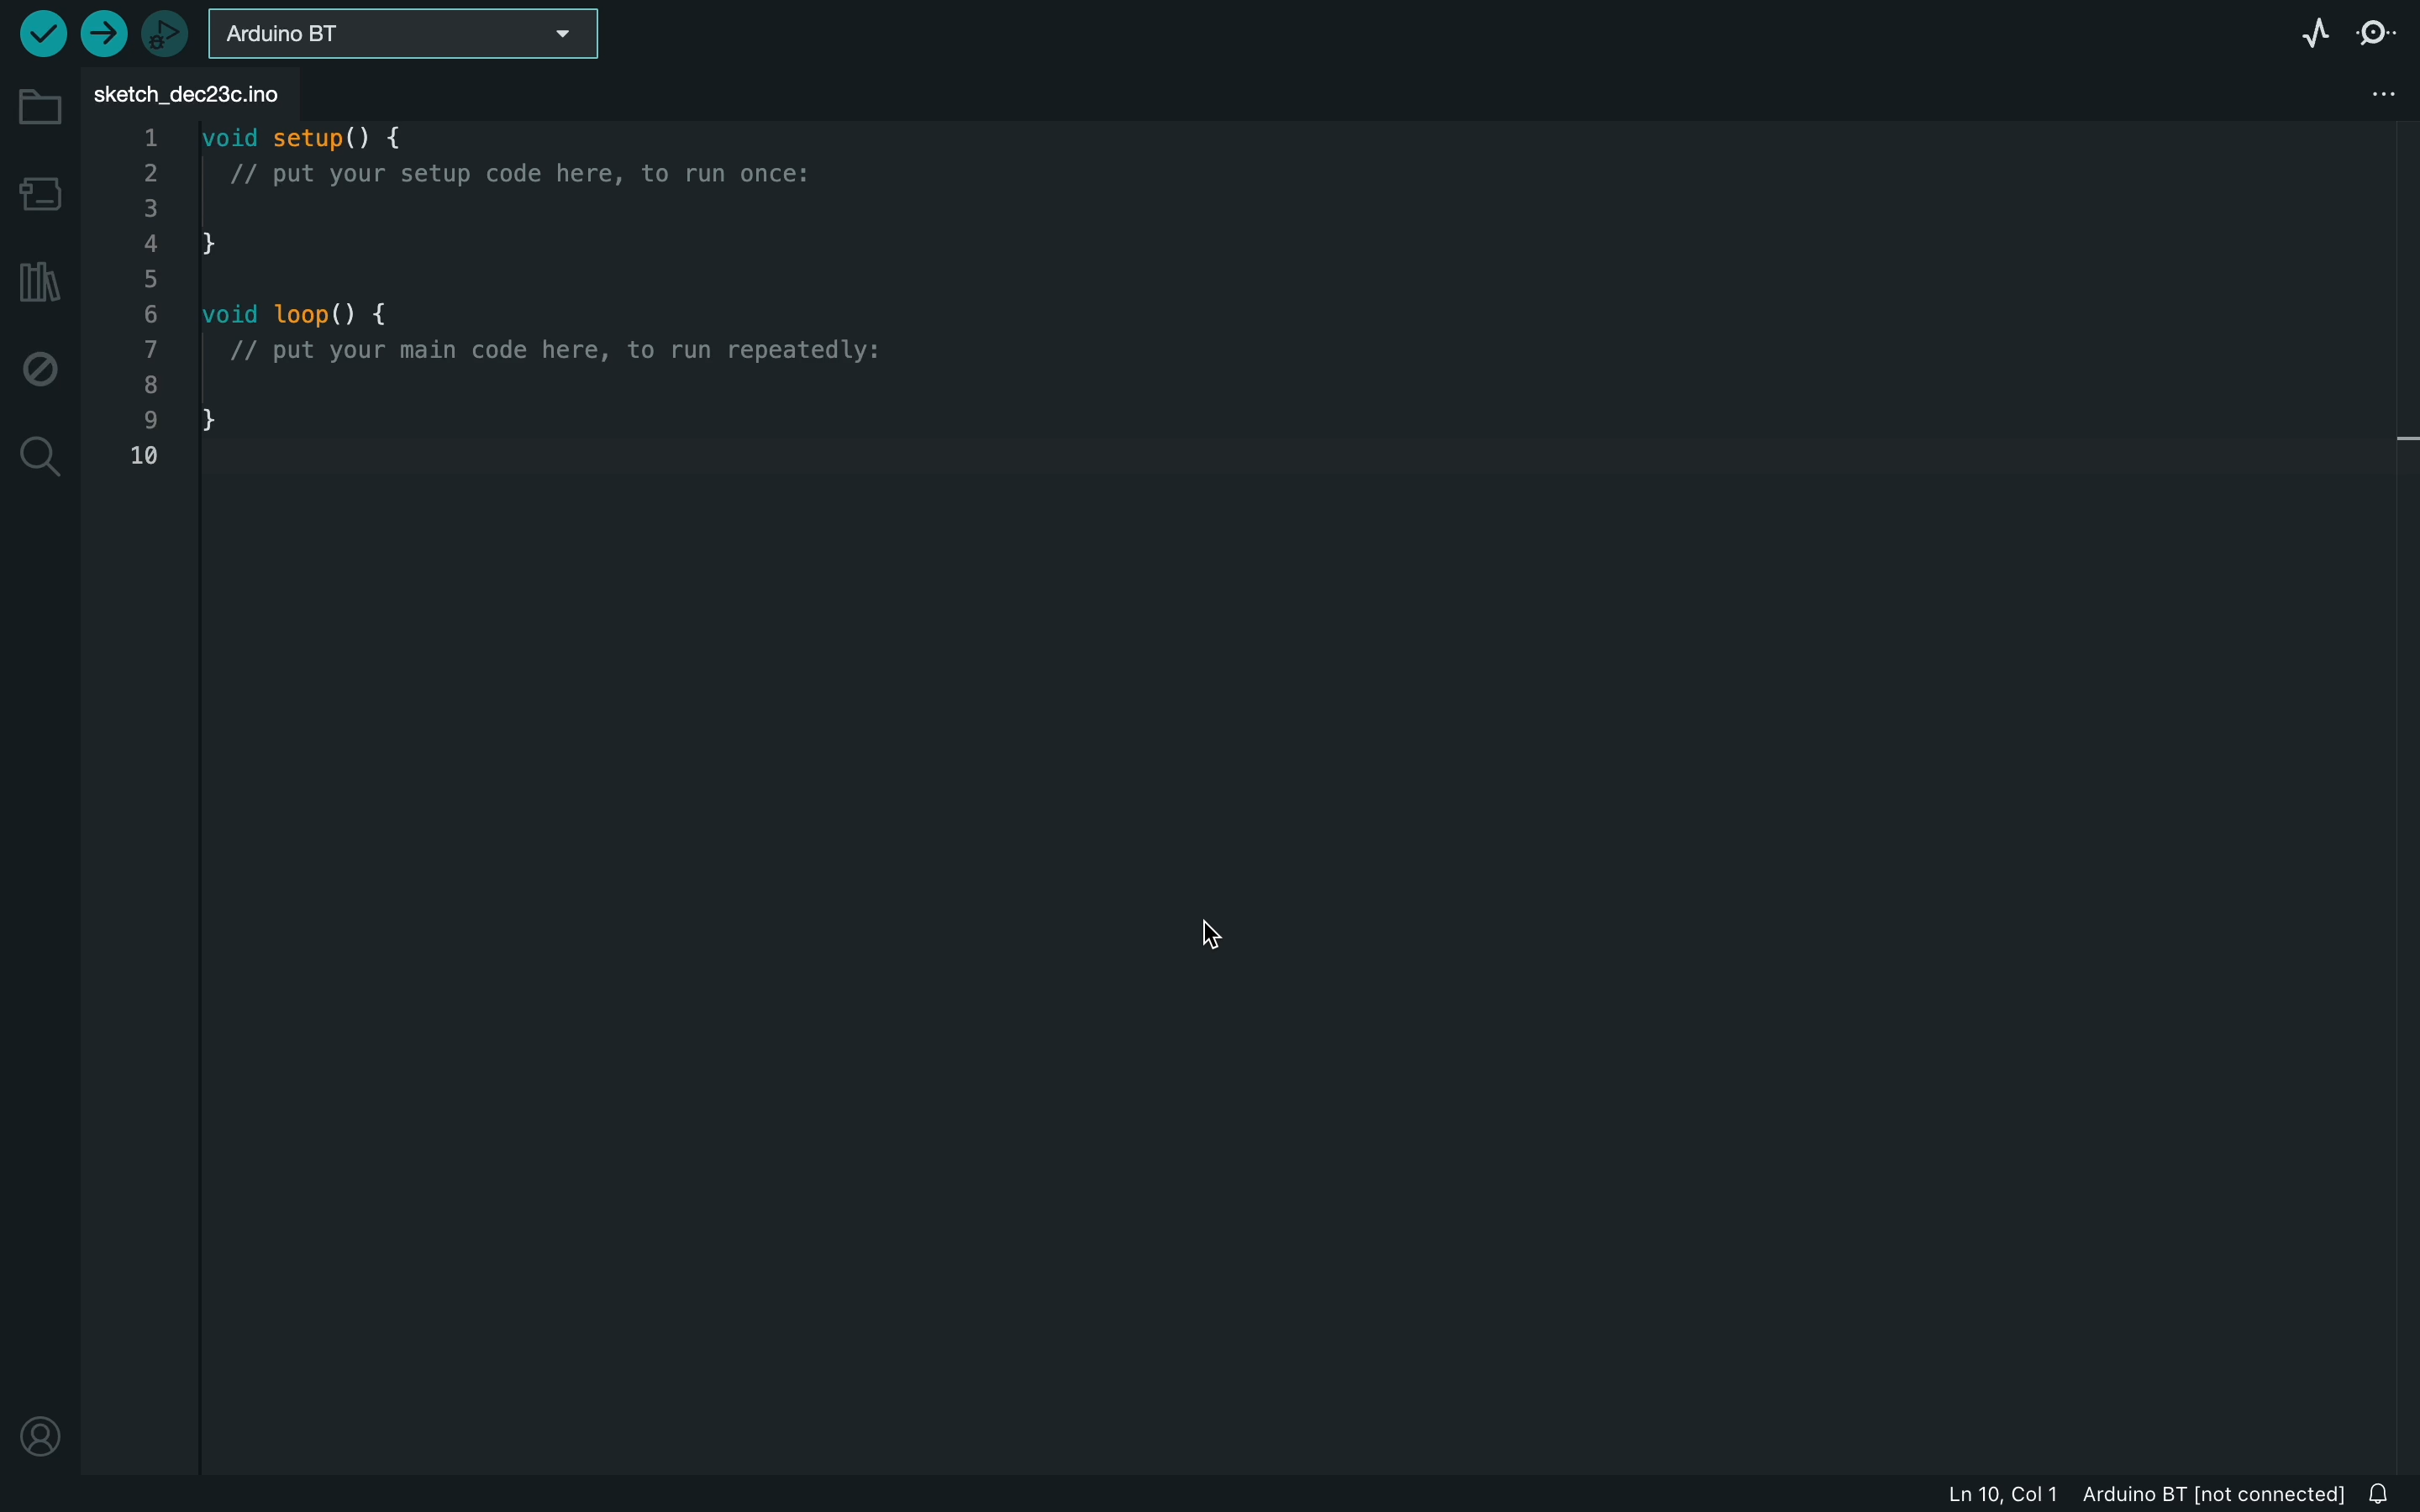 This screenshot has height=1512, width=2420. Describe the element at coordinates (205, 93) in the screenshot. I see `file tab` at that location.